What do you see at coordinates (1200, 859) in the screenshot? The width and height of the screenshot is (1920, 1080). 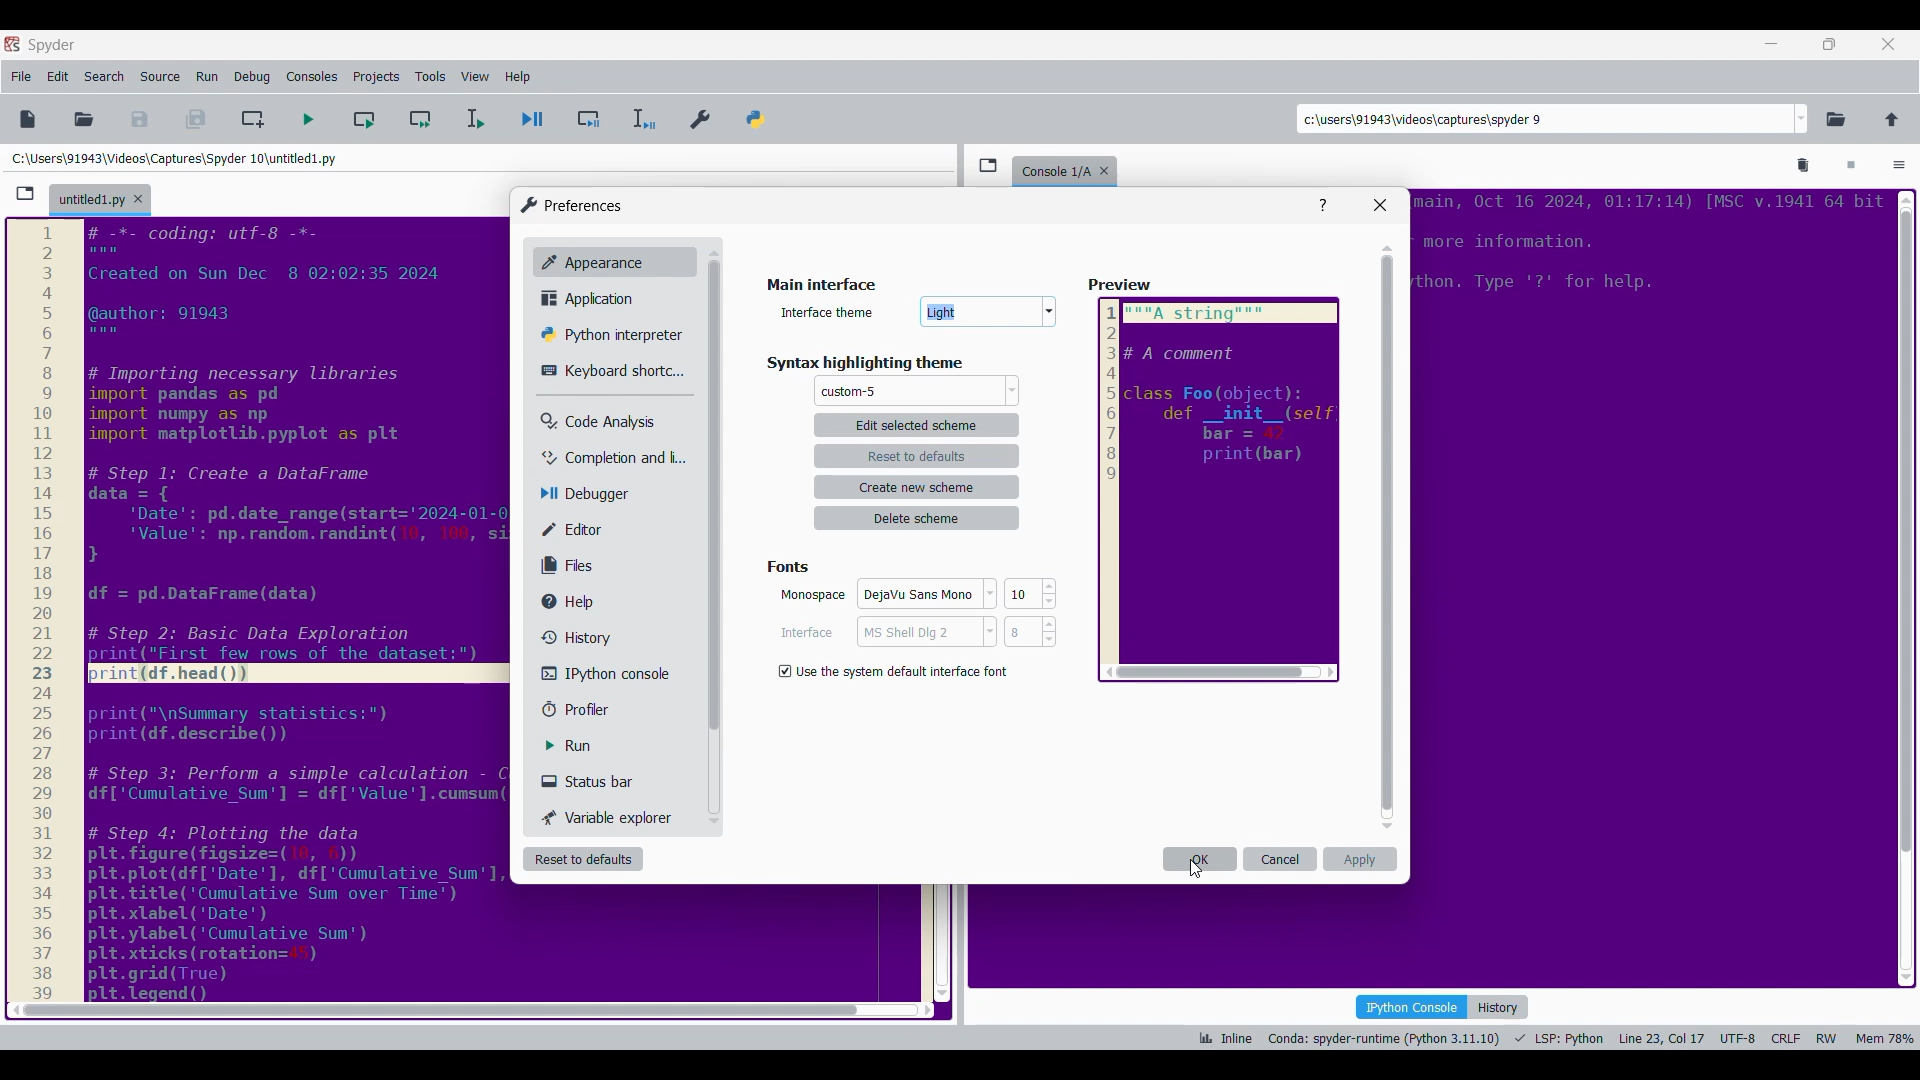 I see `OK` at bounding box center [1200, 859].